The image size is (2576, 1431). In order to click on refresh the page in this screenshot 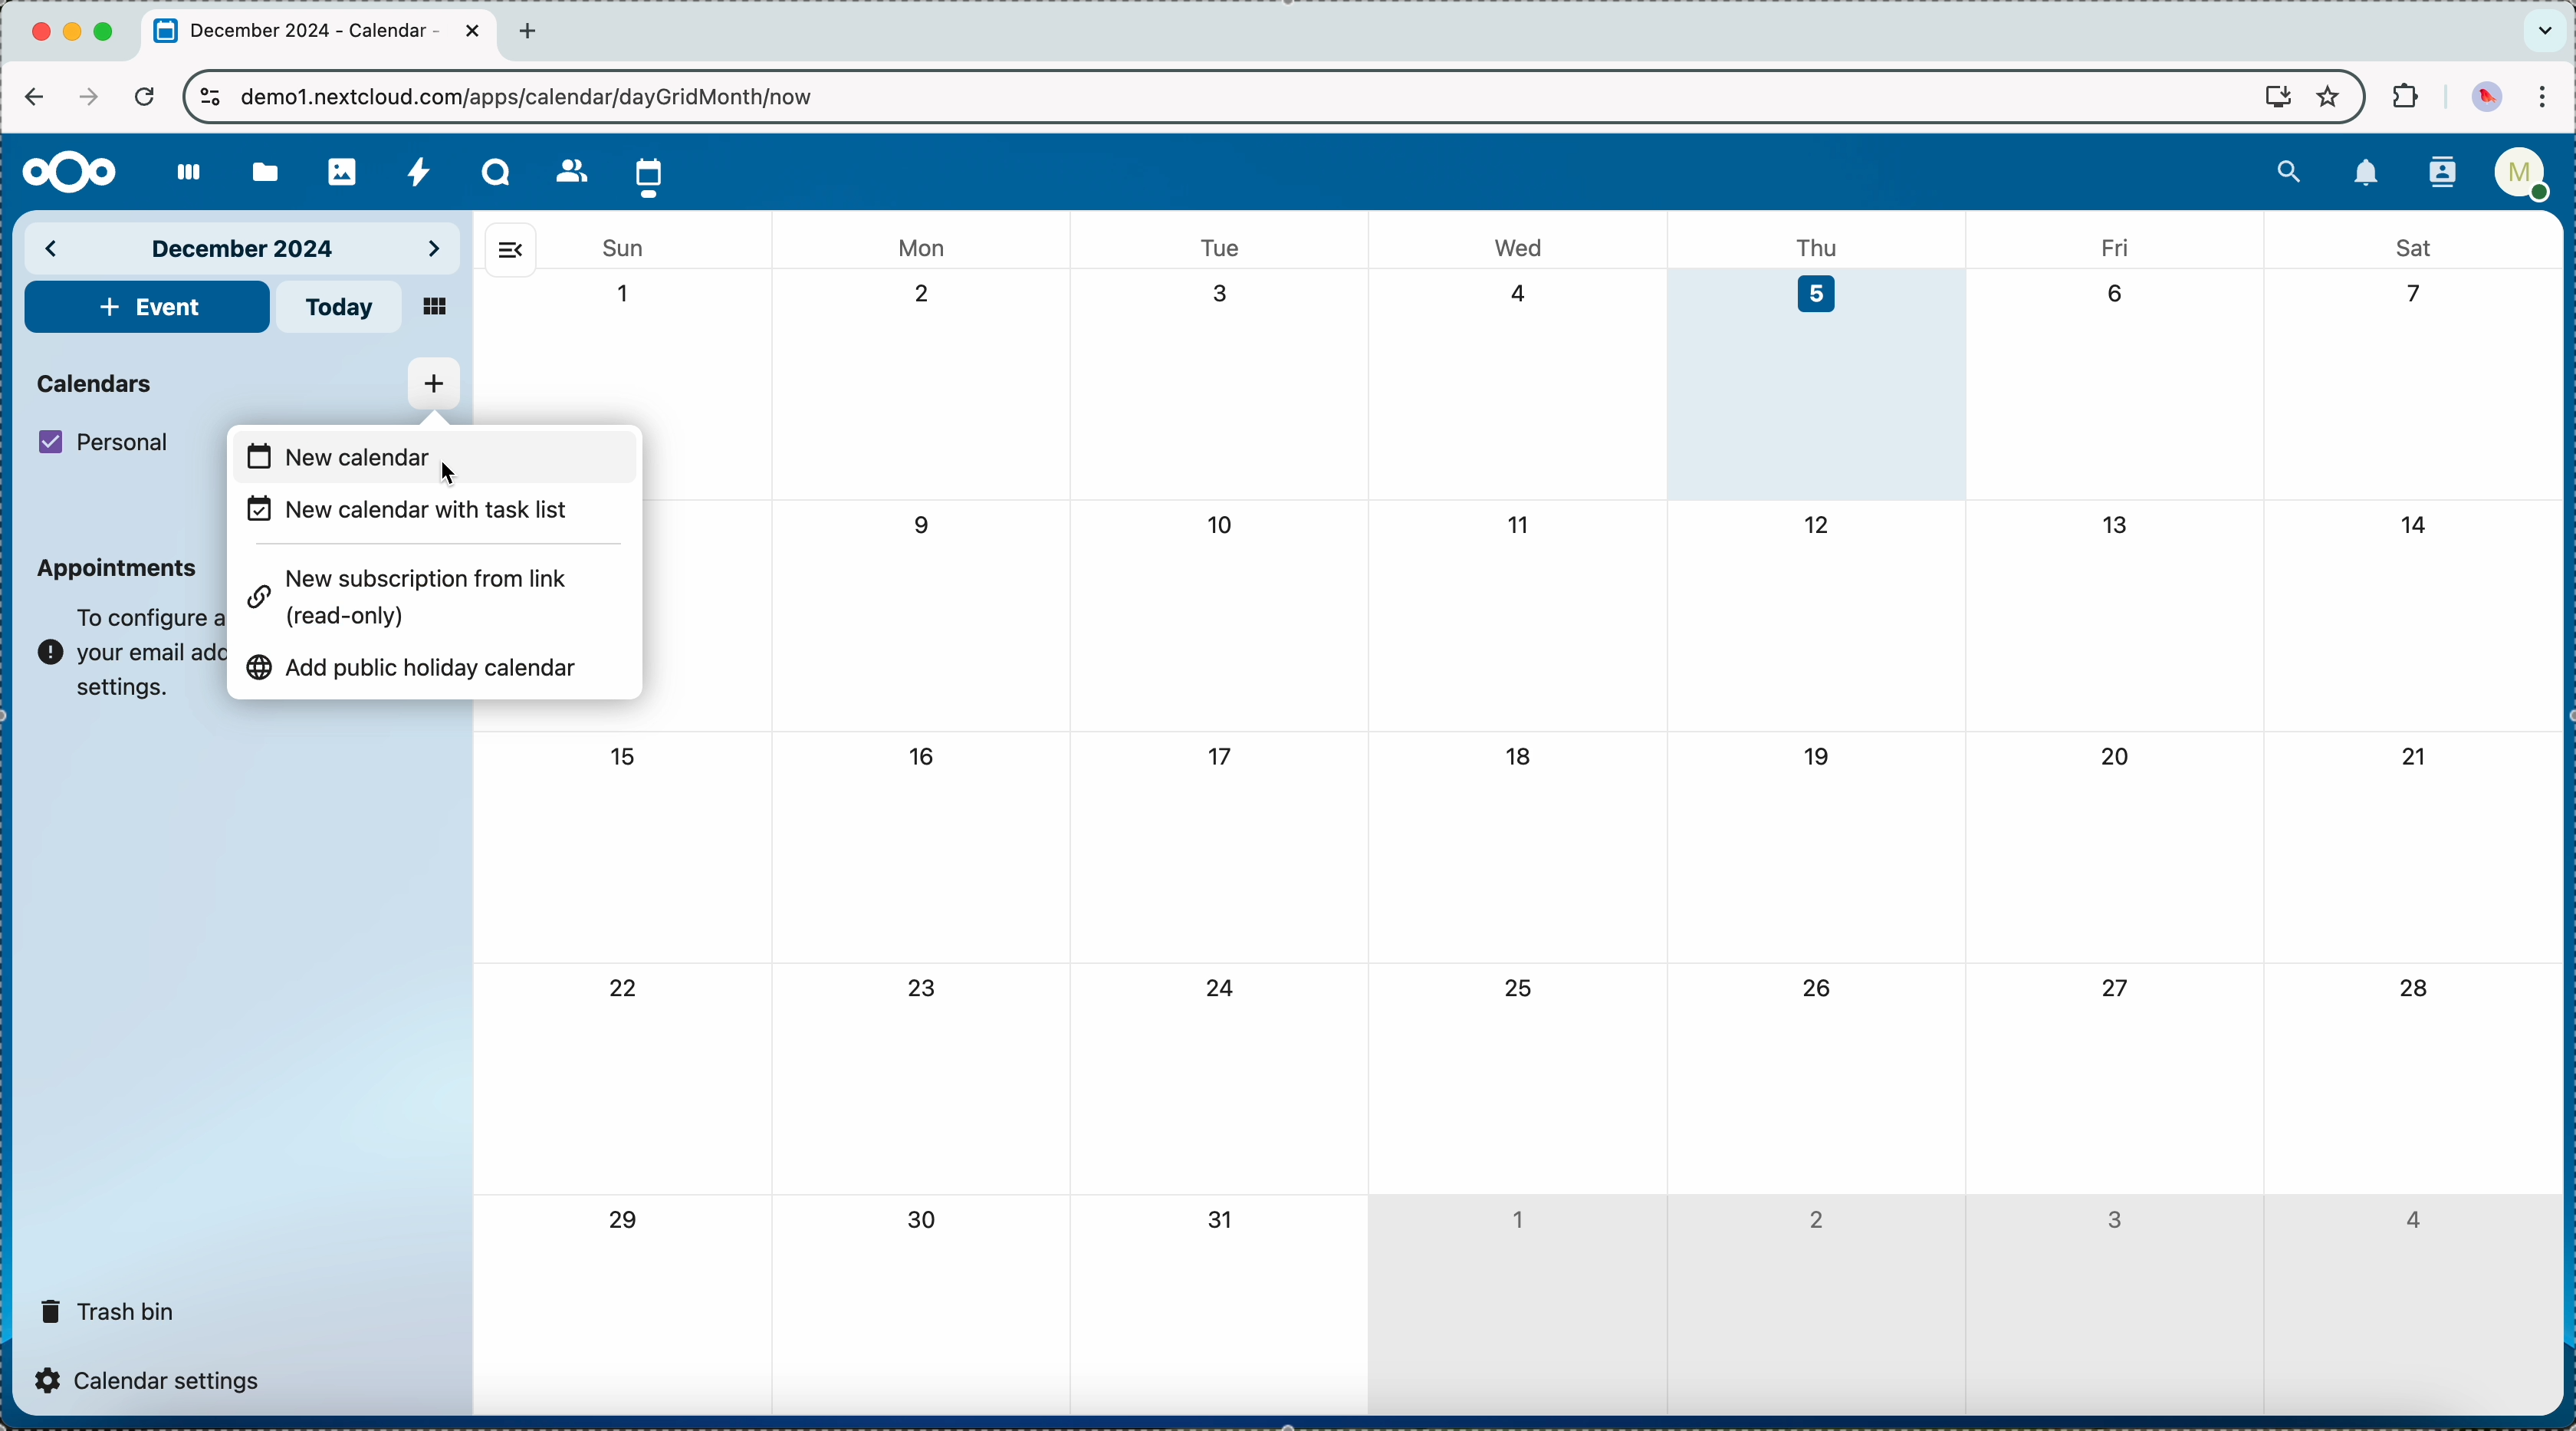, I will do `click(143, 95)`.